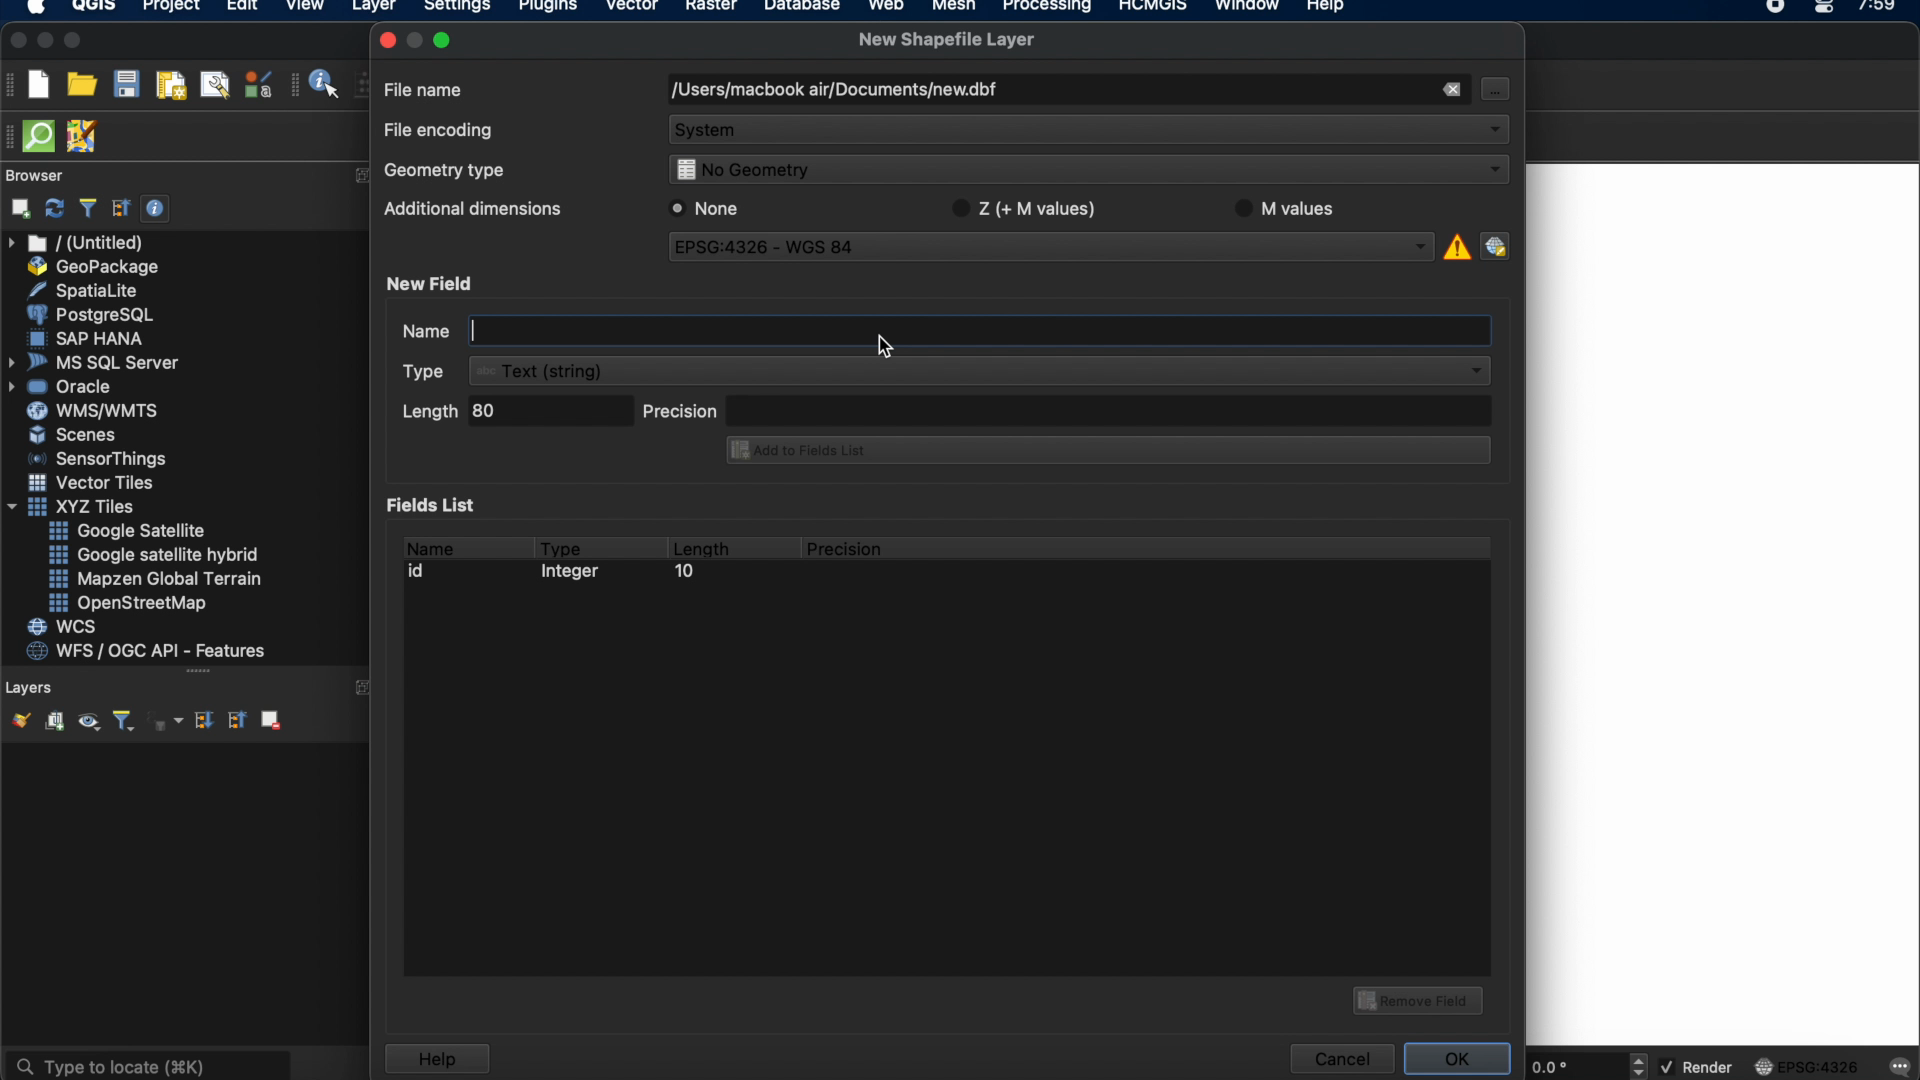  Describe the element at coordinates (74, 42) in the screenshot. I see `maximize` at that location.